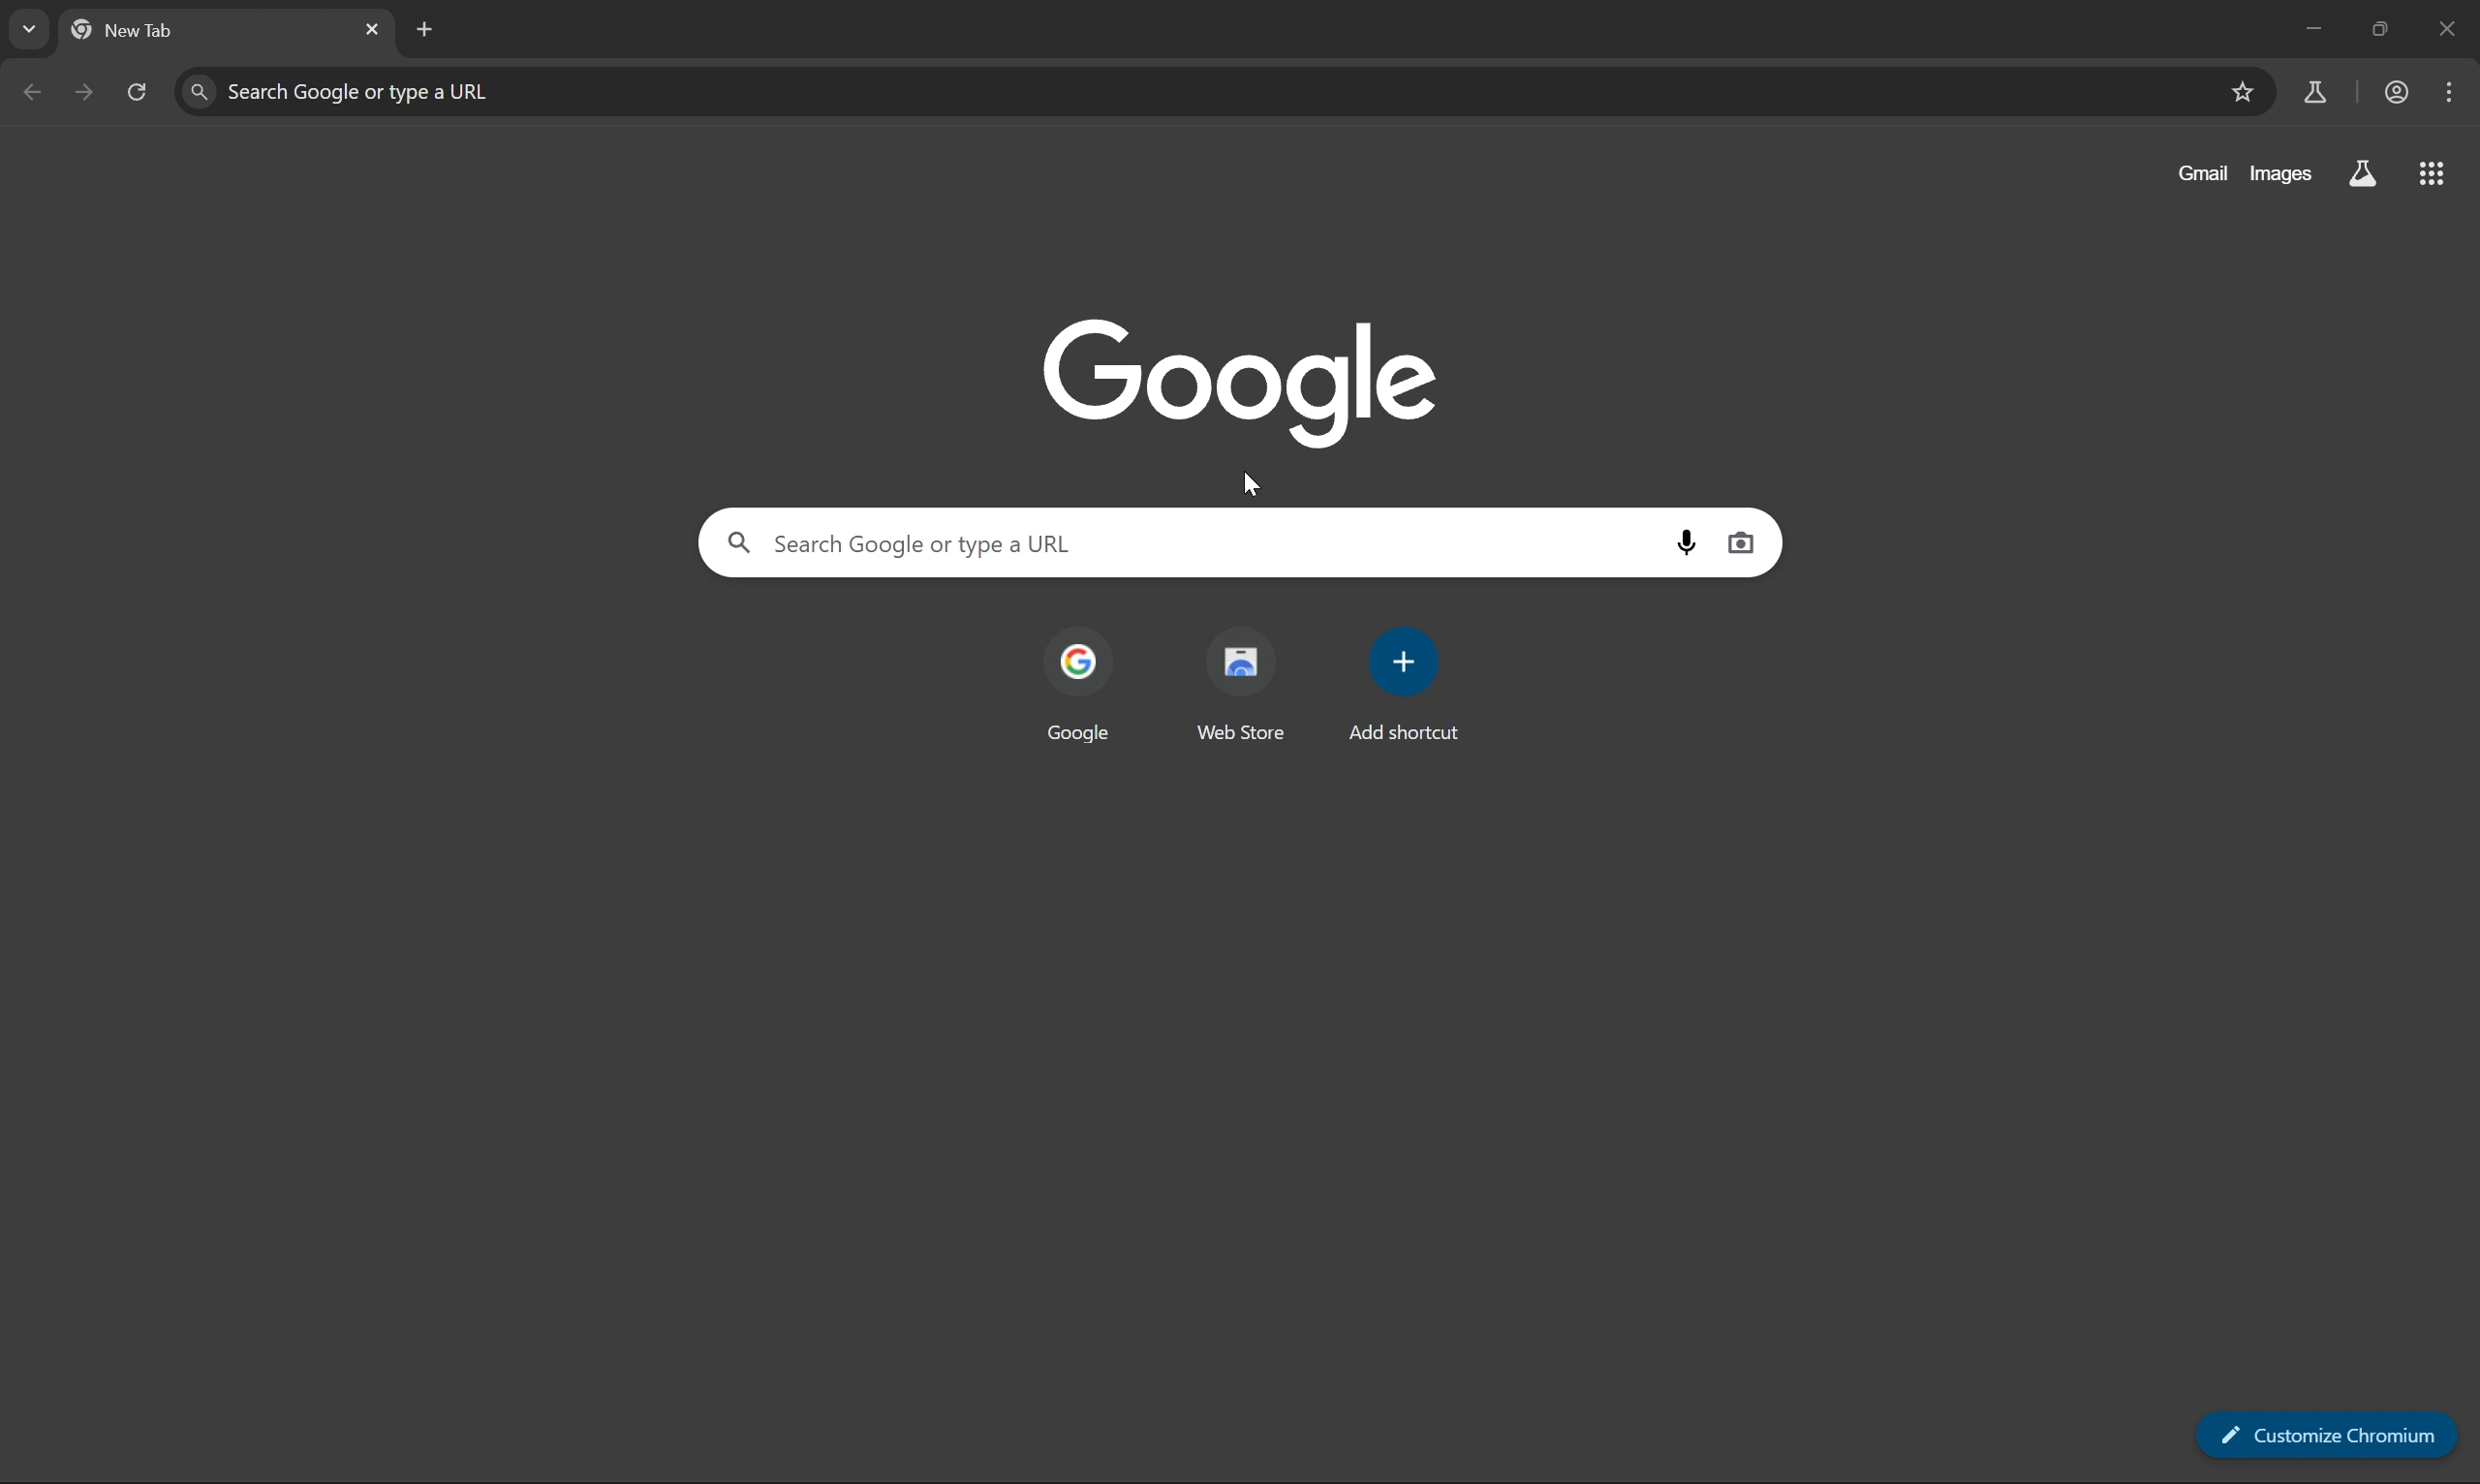 This screenshot has width=2480, height=1484. Describe the element at coordinates (84, 92) in the screenshot. I see `next` at that location.